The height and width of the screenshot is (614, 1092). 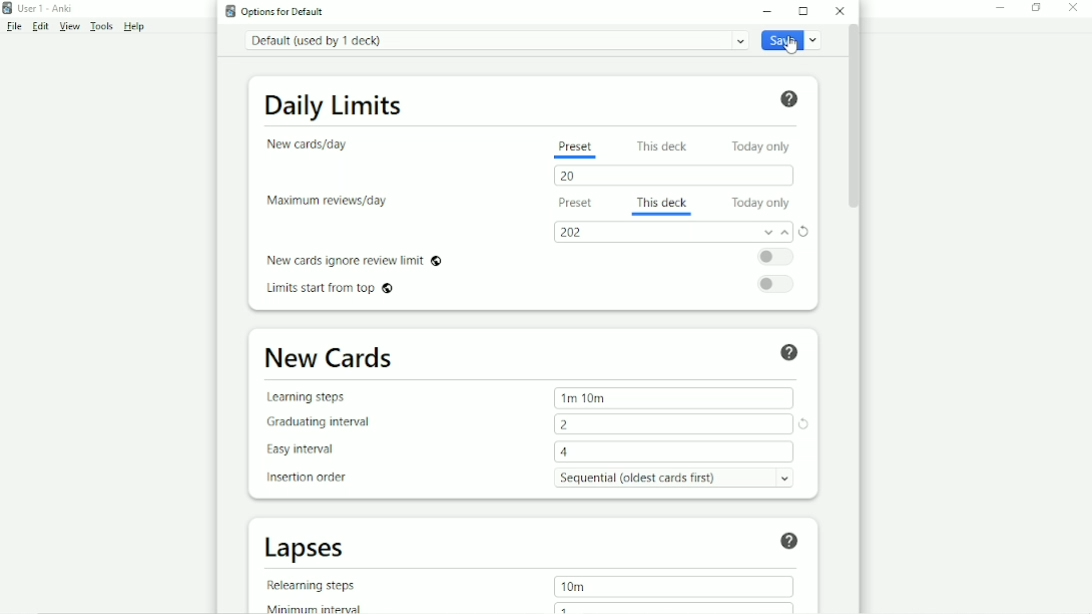 What do you see at coordinates (308, 450) in the screenshot?
I see `Easy interval` at bounding box center [308, 450].